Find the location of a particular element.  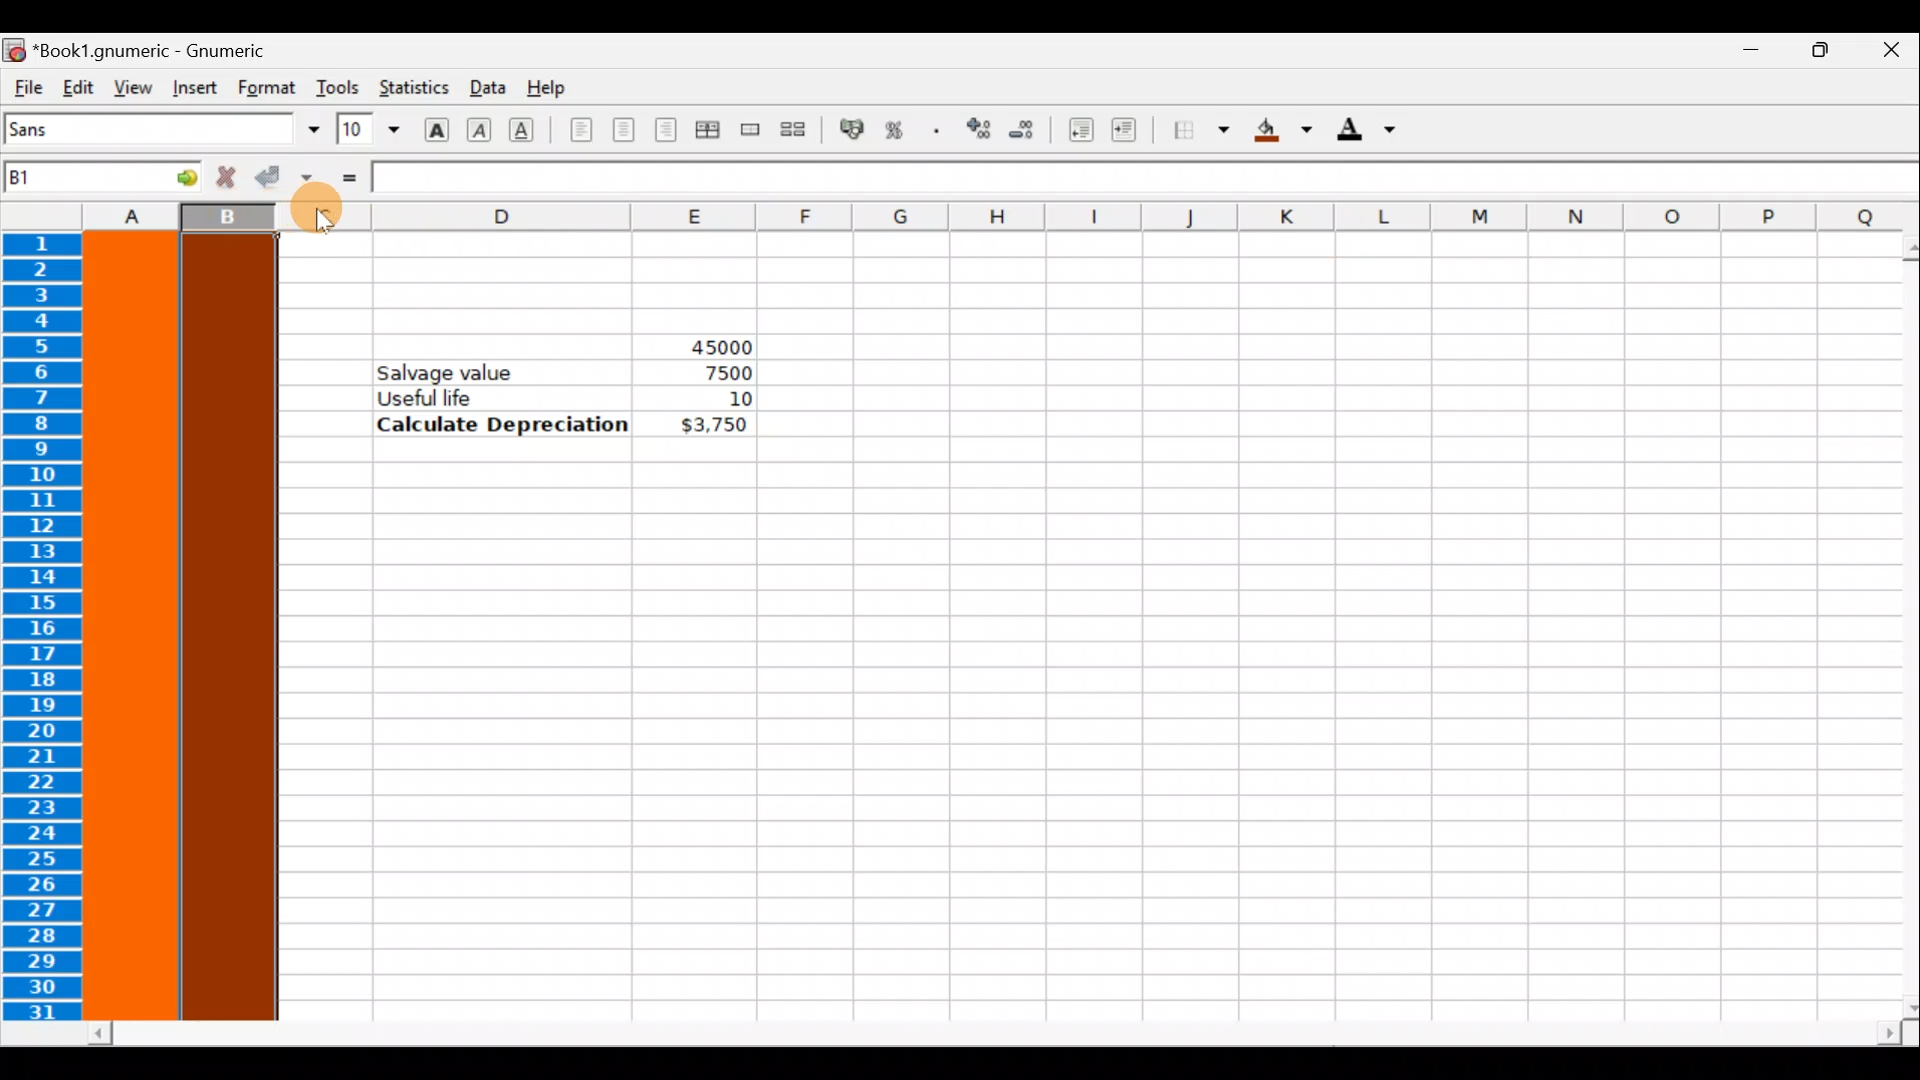

Format the selection as accounting is located at coordinates (853, 132).